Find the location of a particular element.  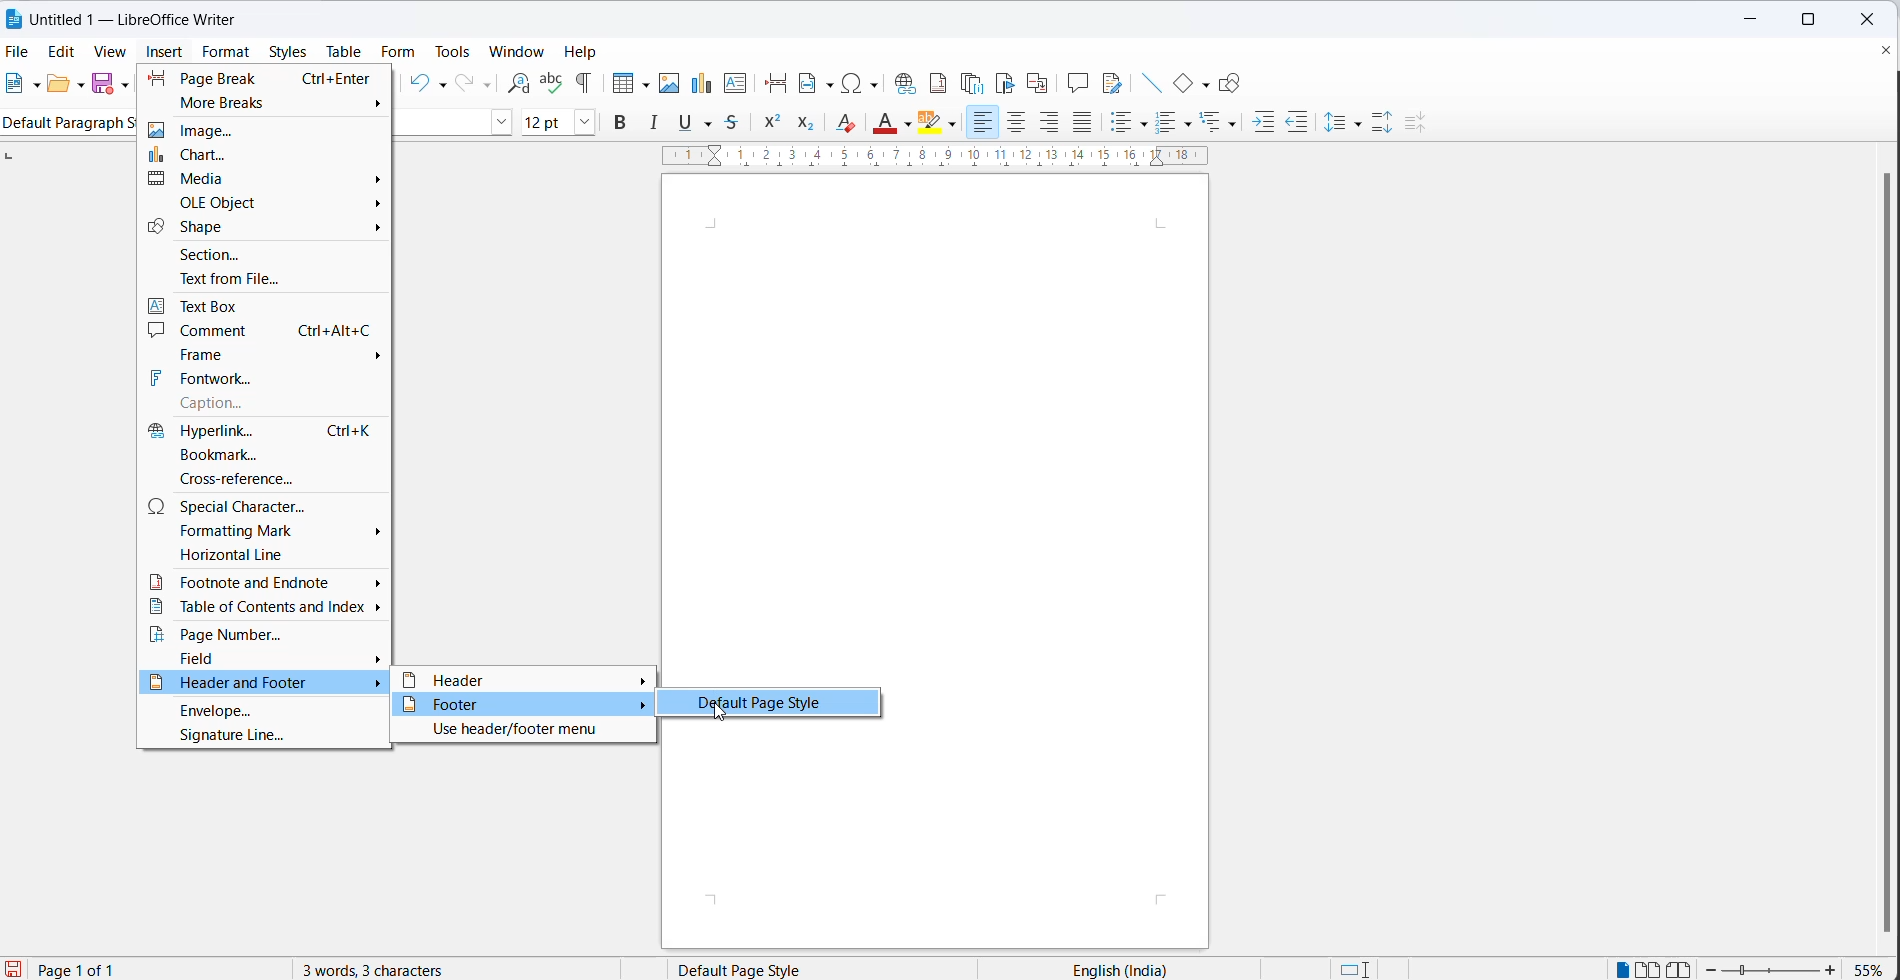

LibreOffice Icon is located at coordinates (12, 17).